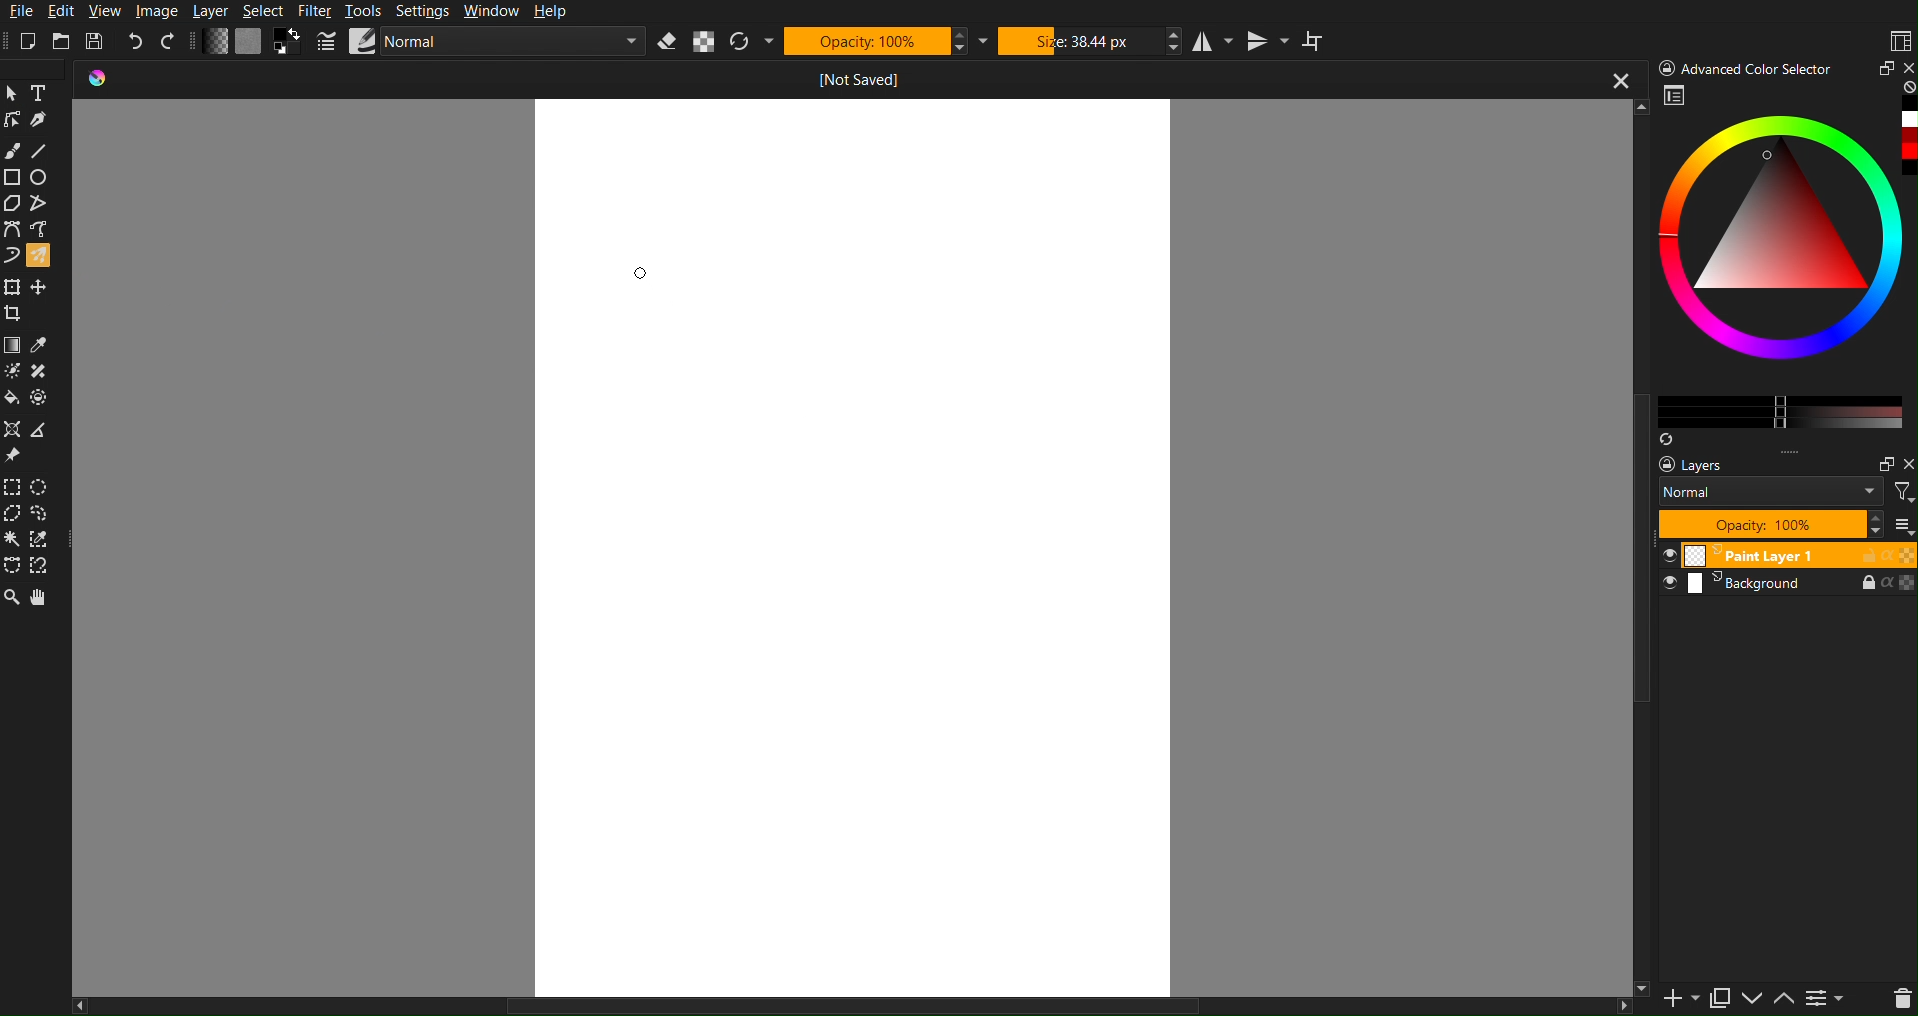  What do you see at coordinates (428, 9) in the screenshot?
I see `Settings` at bounding box center [428, 9].